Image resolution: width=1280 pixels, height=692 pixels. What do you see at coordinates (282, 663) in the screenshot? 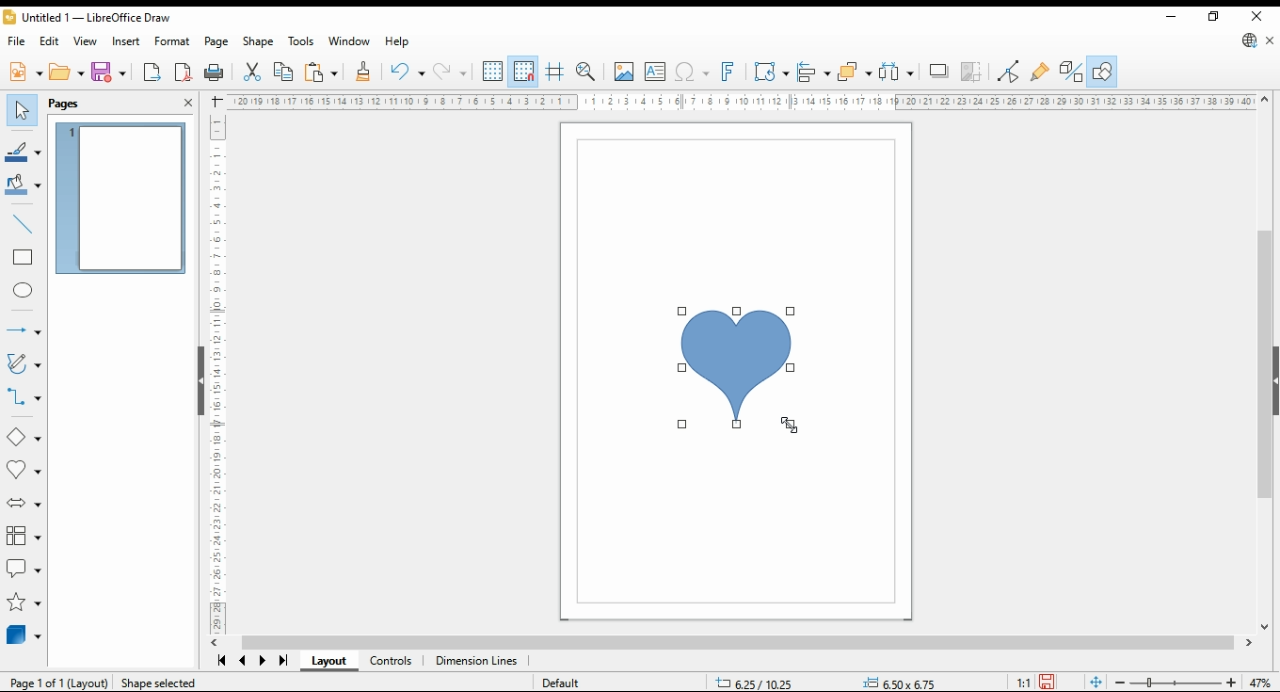
I see `last page` at bounding box center [282, 663].